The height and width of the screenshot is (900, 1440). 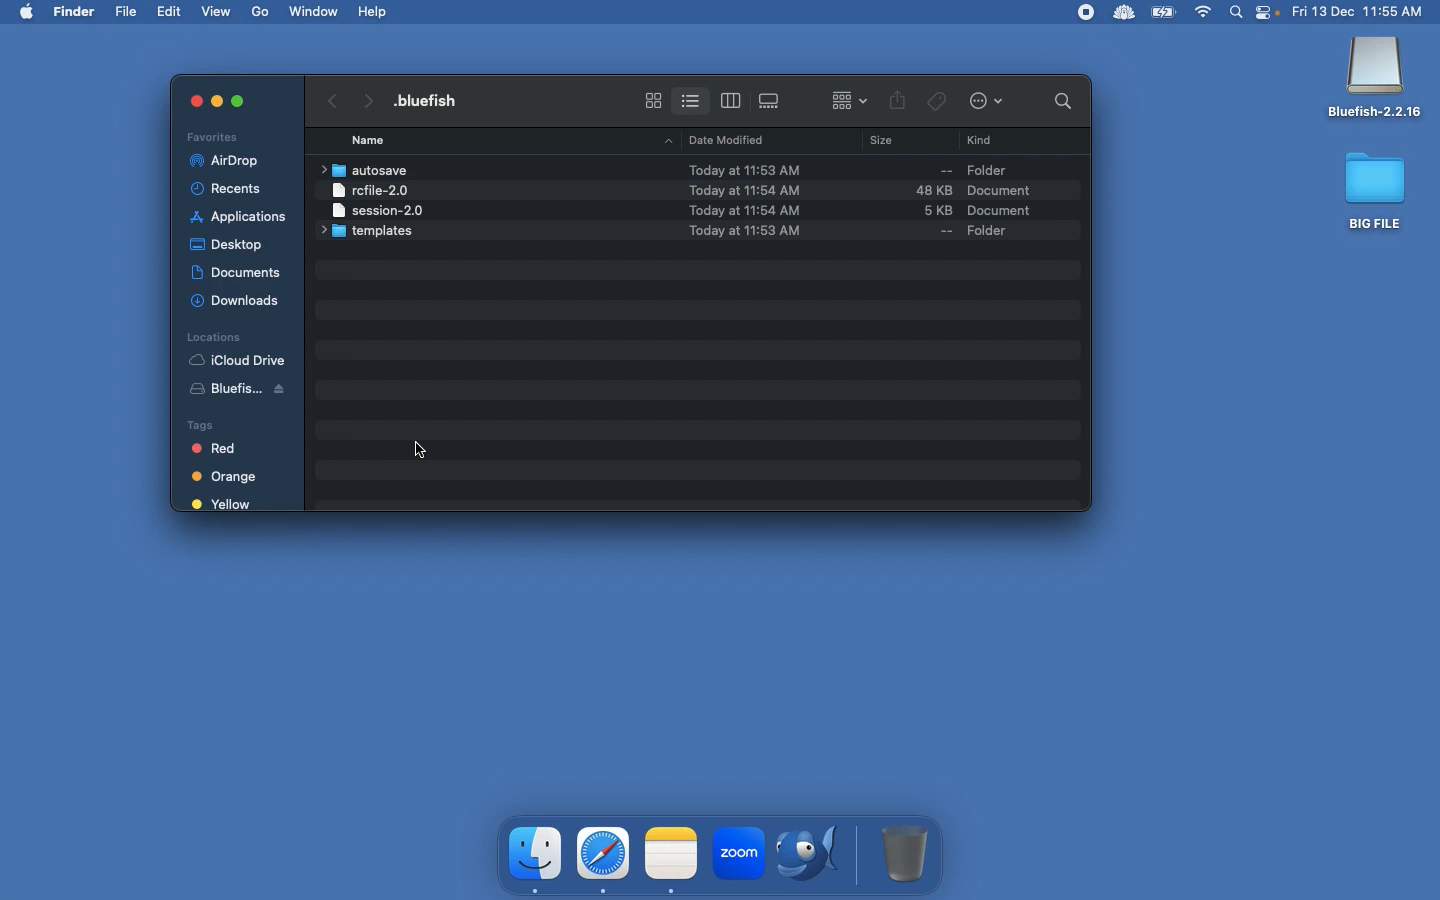 I want to click on Window, so click(x=315, y=11).